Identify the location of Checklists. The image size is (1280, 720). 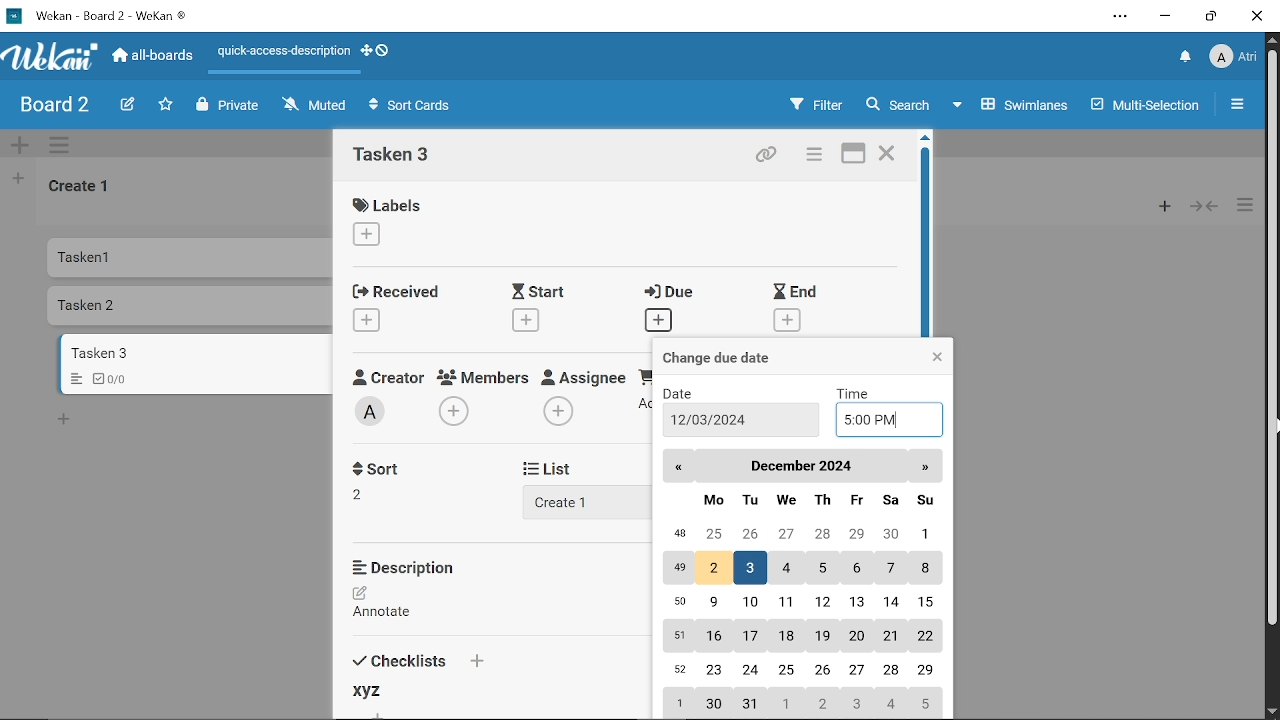
(432, 660).